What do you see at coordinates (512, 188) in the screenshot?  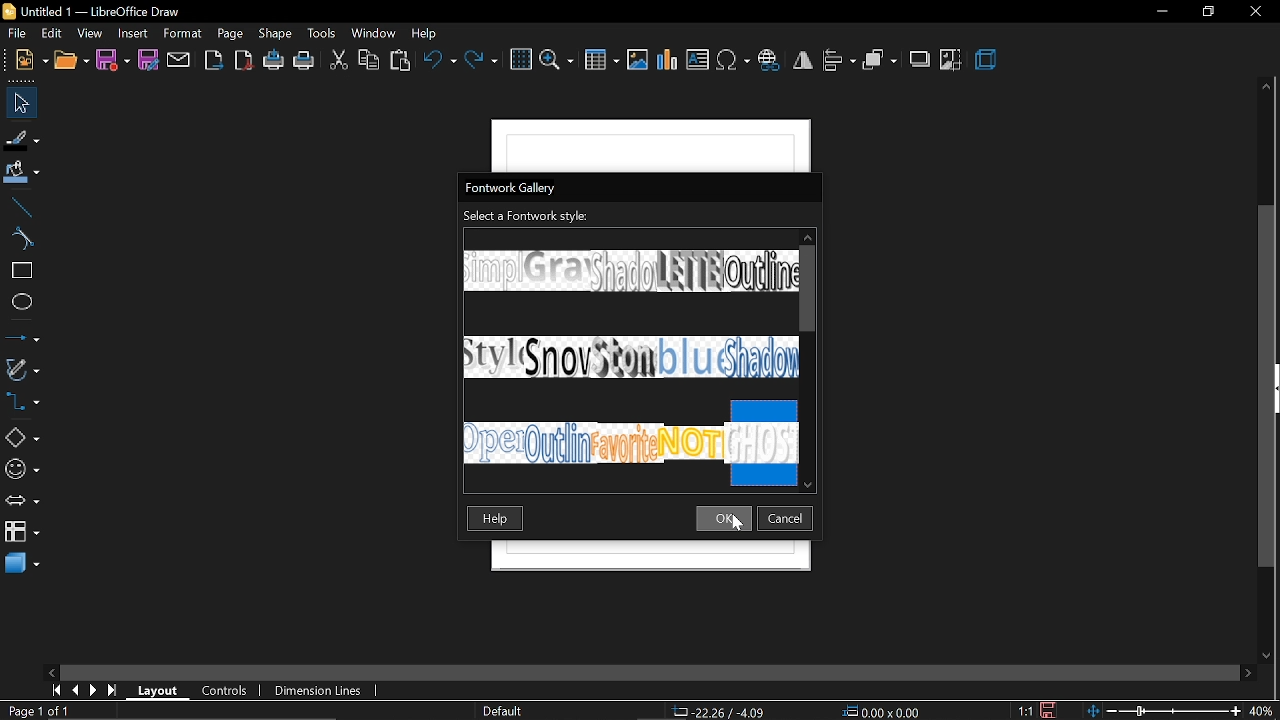 I see `current window` at bounding box center [512, 188].